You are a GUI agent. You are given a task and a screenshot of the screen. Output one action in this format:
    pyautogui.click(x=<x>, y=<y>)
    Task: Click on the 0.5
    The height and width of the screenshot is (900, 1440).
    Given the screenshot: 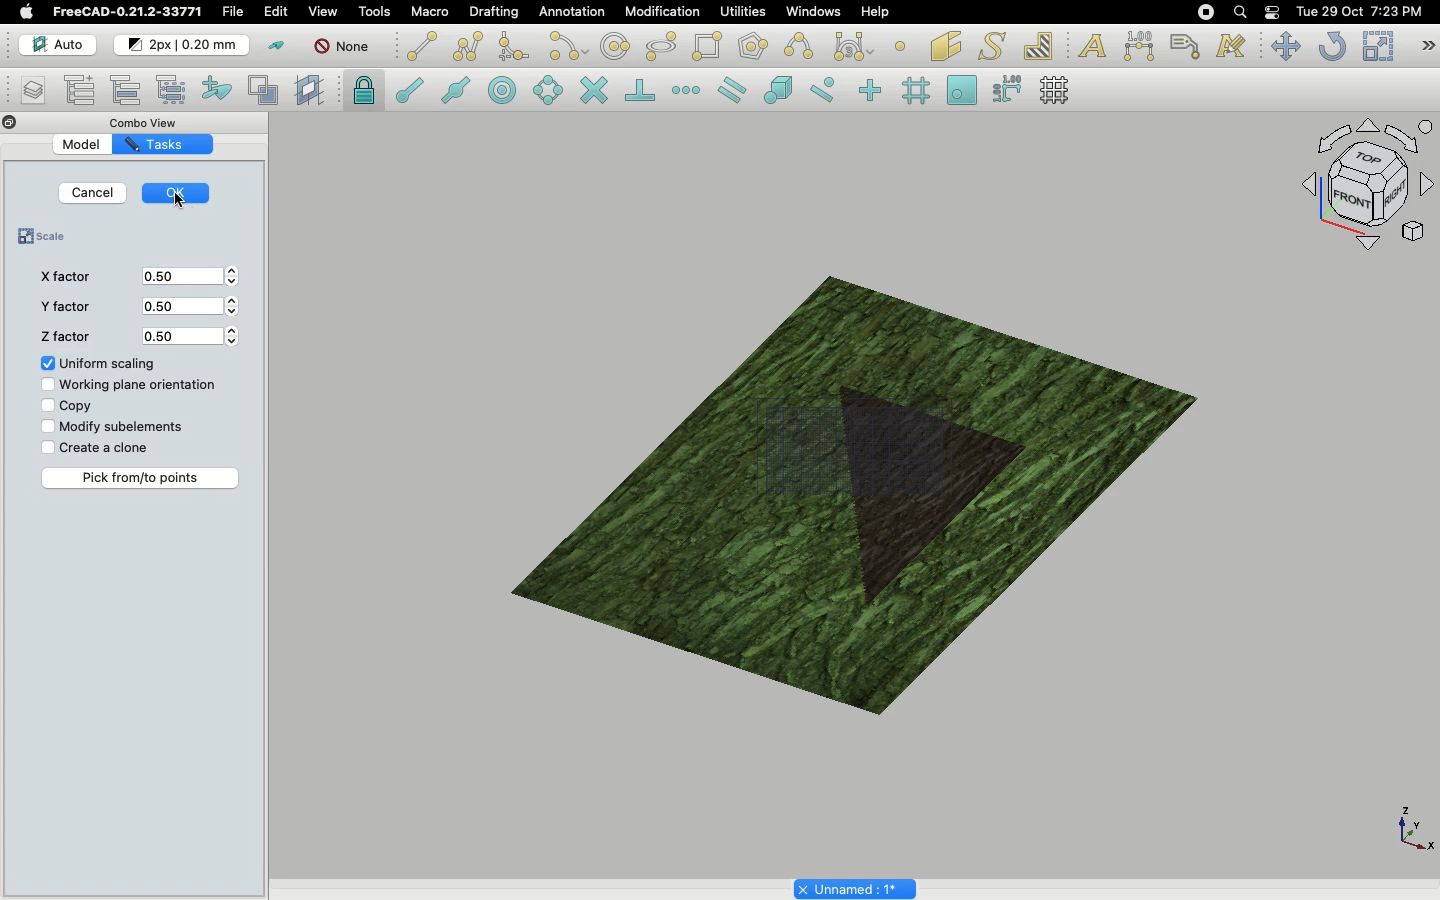 What is the action you would take?
    pyautogui.click(x=192, y=307)
    